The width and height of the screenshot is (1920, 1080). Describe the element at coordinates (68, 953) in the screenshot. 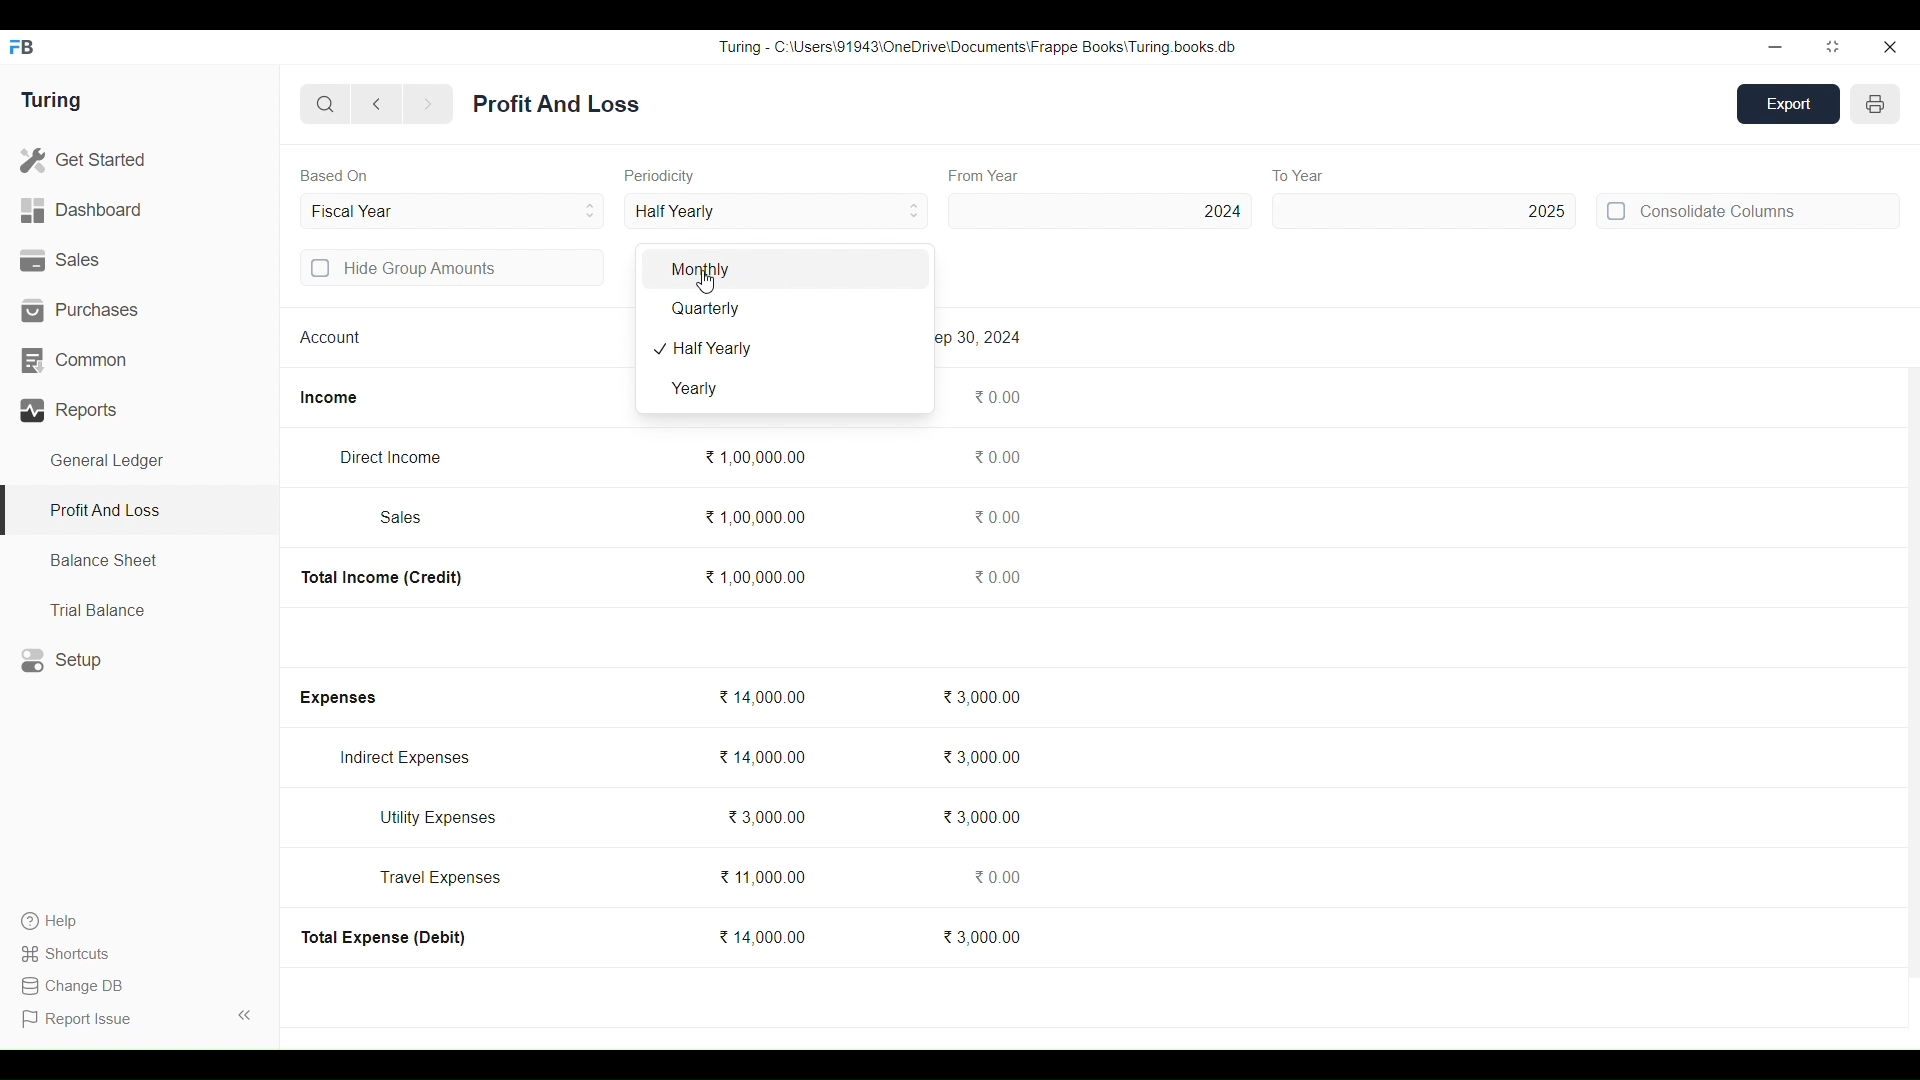

I see `Shortcuts` at that location.